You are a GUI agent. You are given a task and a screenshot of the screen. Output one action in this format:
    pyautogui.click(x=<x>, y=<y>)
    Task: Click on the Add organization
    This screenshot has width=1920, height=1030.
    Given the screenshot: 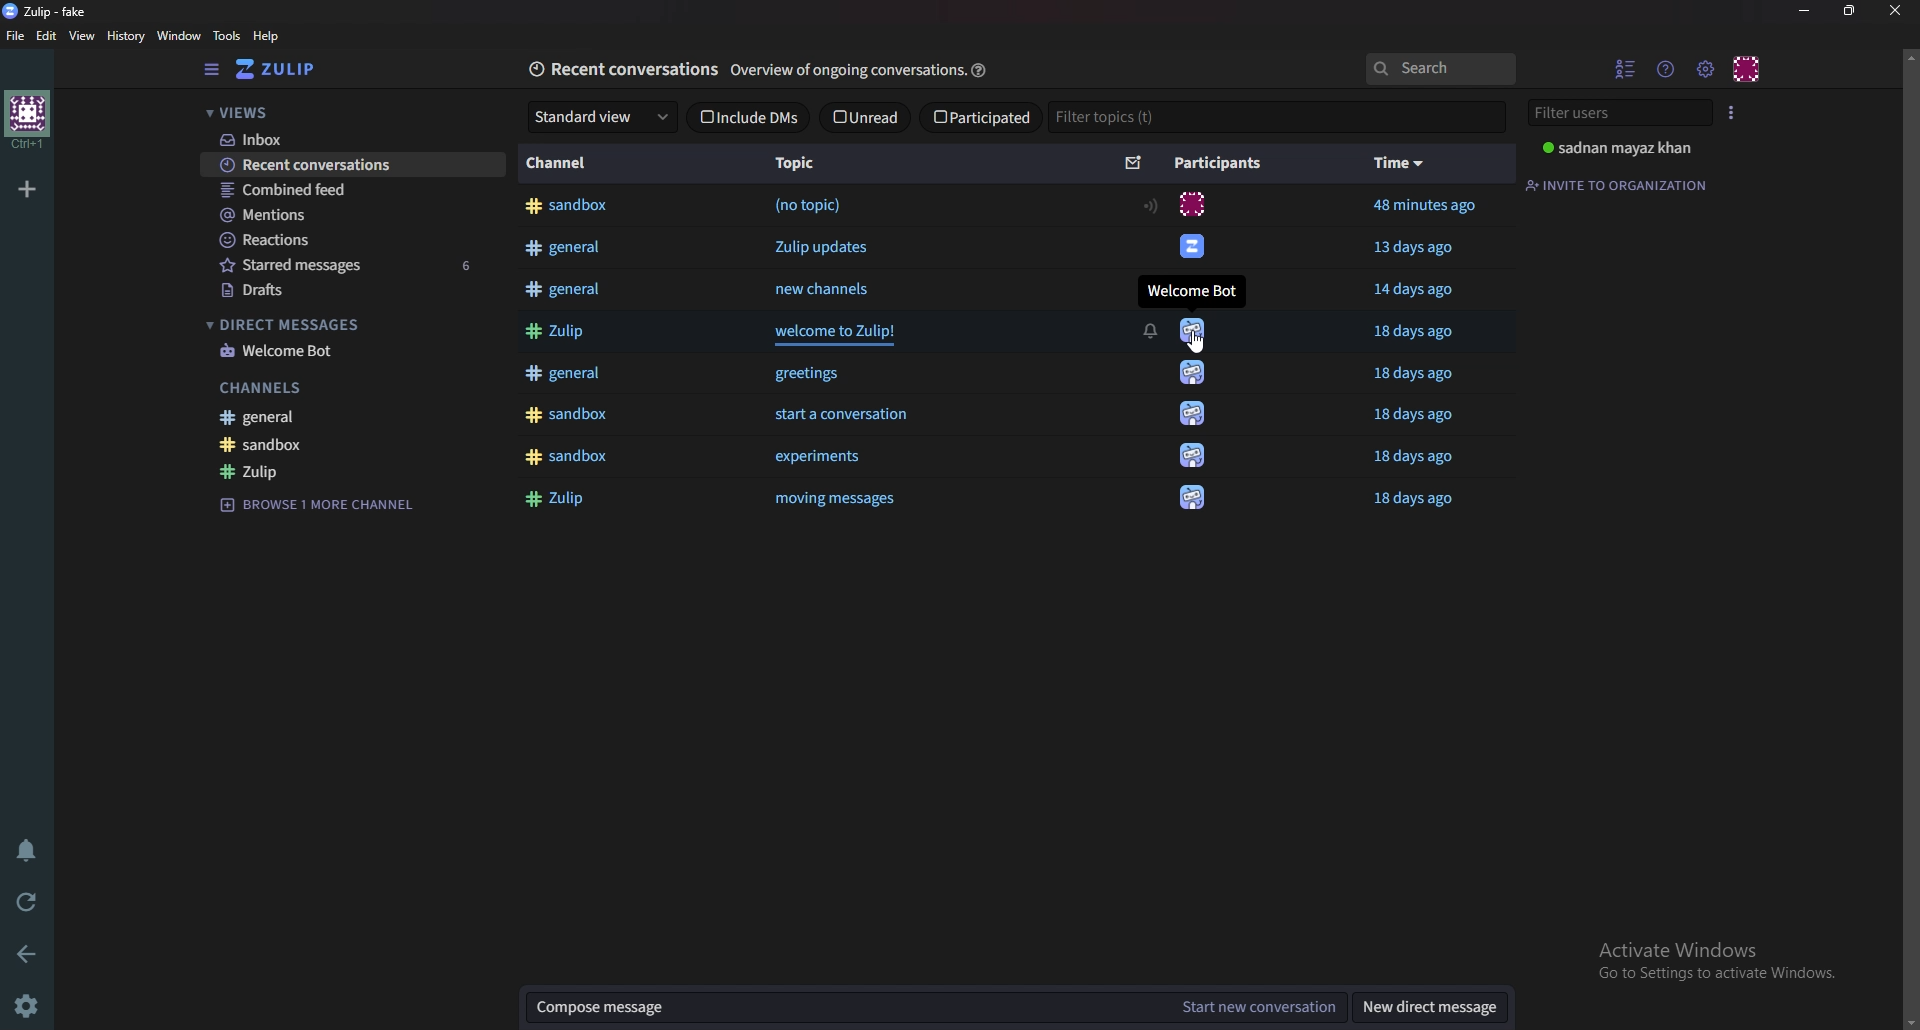 What is the action you would take?
    pyautogui.click(x=27, y=189)
    